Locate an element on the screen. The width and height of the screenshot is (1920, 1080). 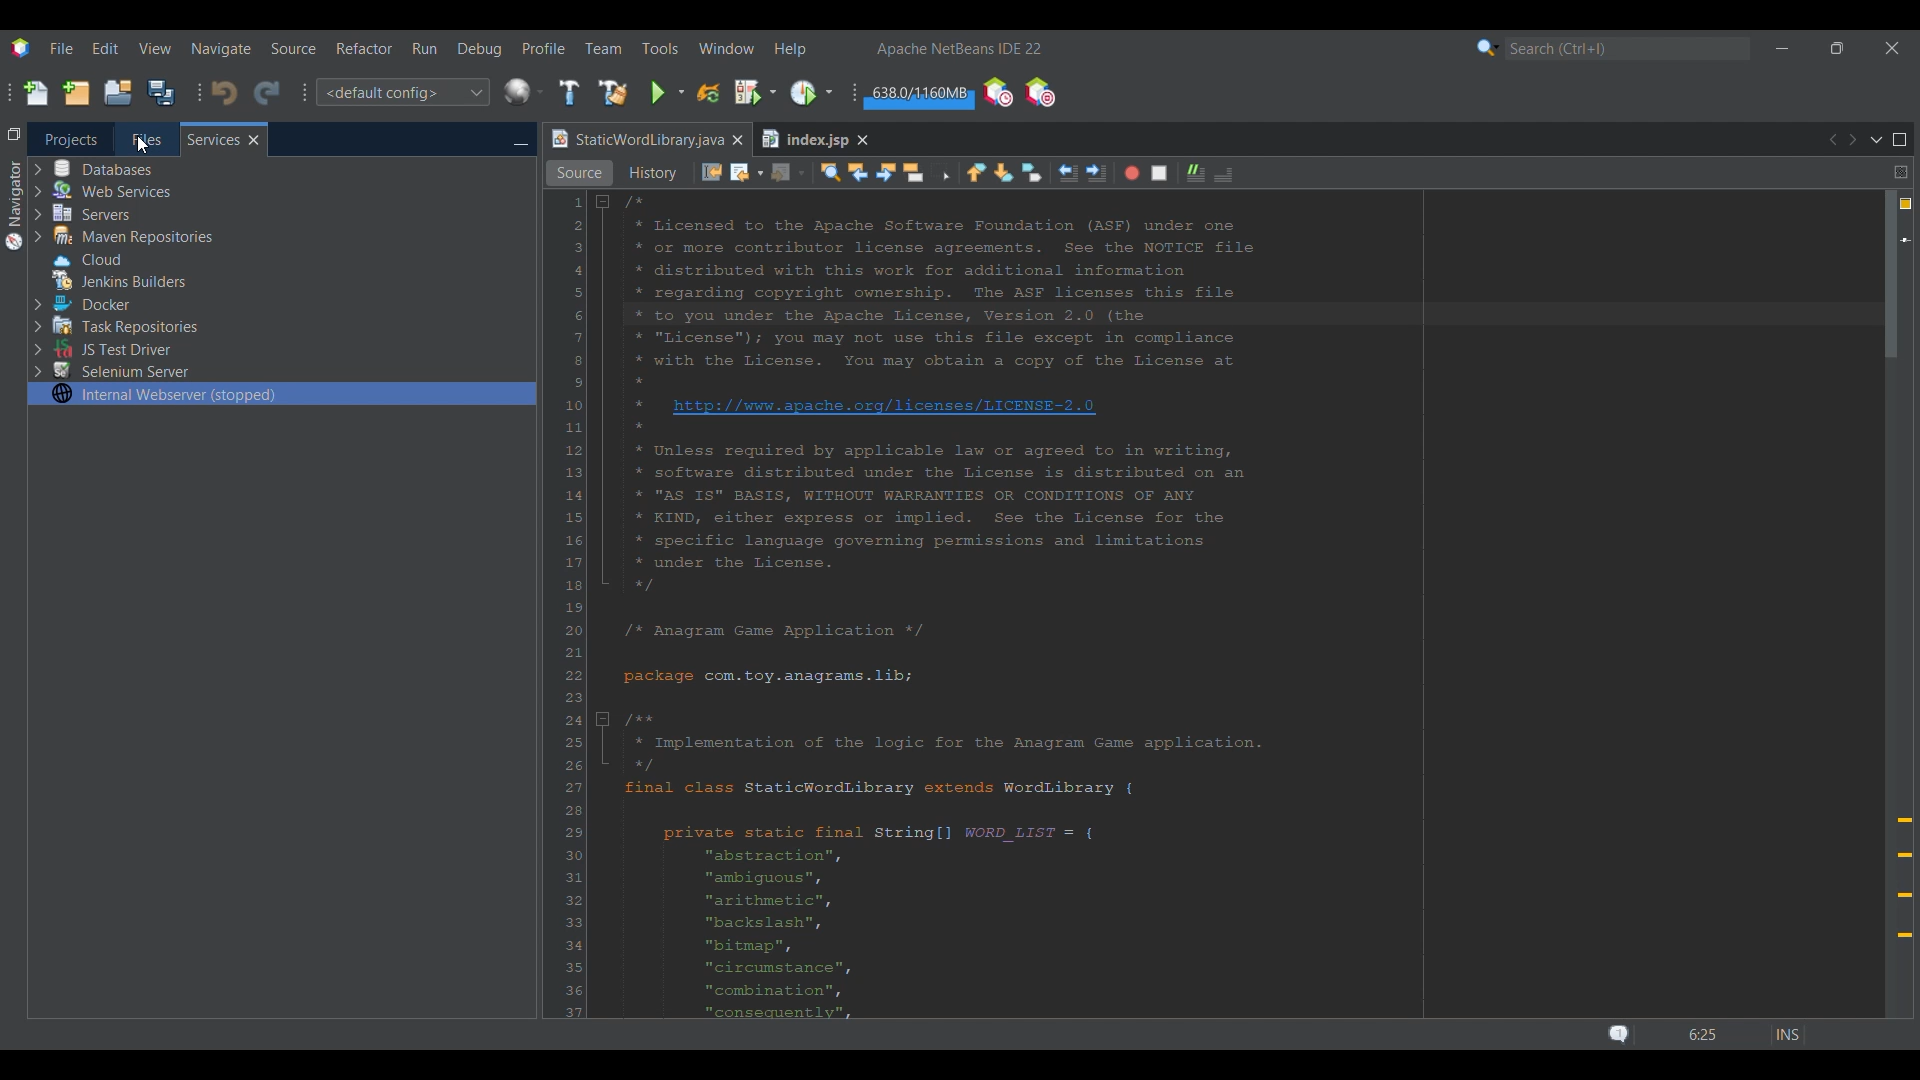
Toggle highlight search is located at coordinates (913, 173).